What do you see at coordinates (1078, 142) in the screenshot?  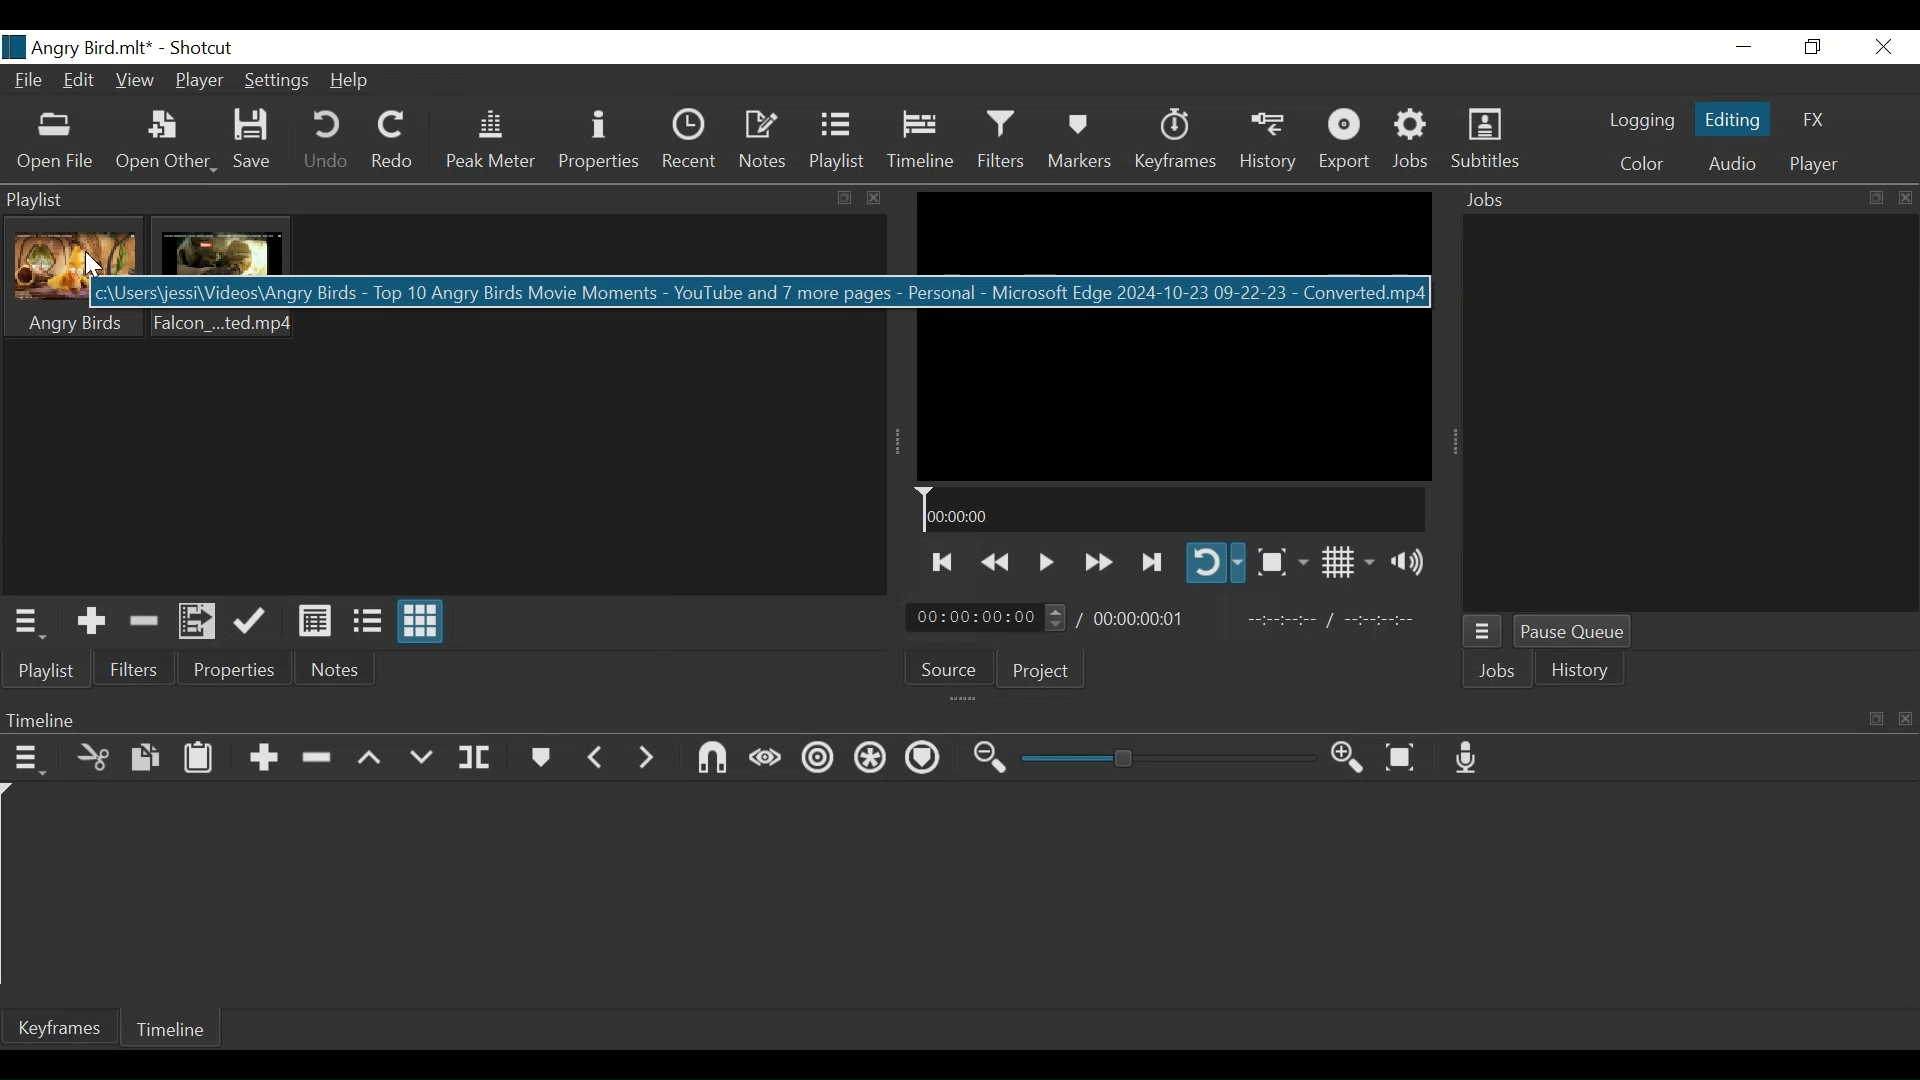 I see `Markers` at bounding box center [1078, 142].